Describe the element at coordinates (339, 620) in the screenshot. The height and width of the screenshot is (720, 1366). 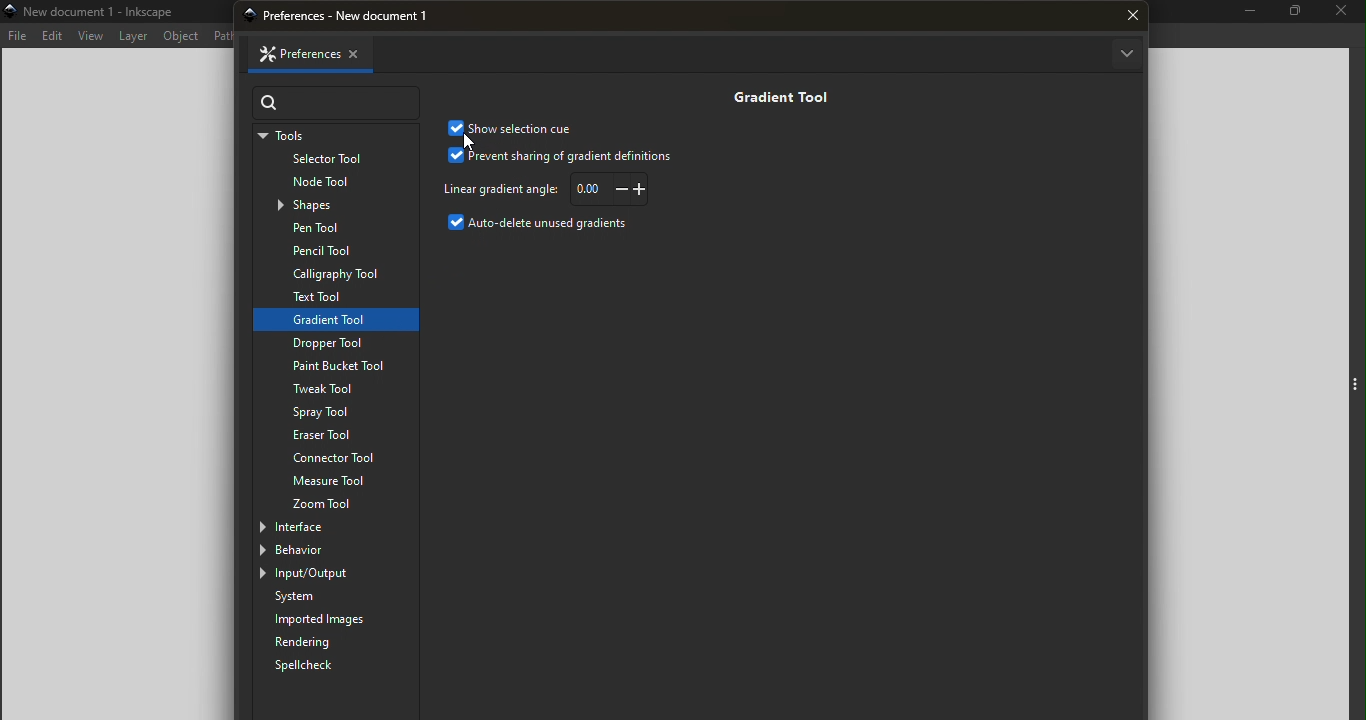
I see `Imported images` at that location.